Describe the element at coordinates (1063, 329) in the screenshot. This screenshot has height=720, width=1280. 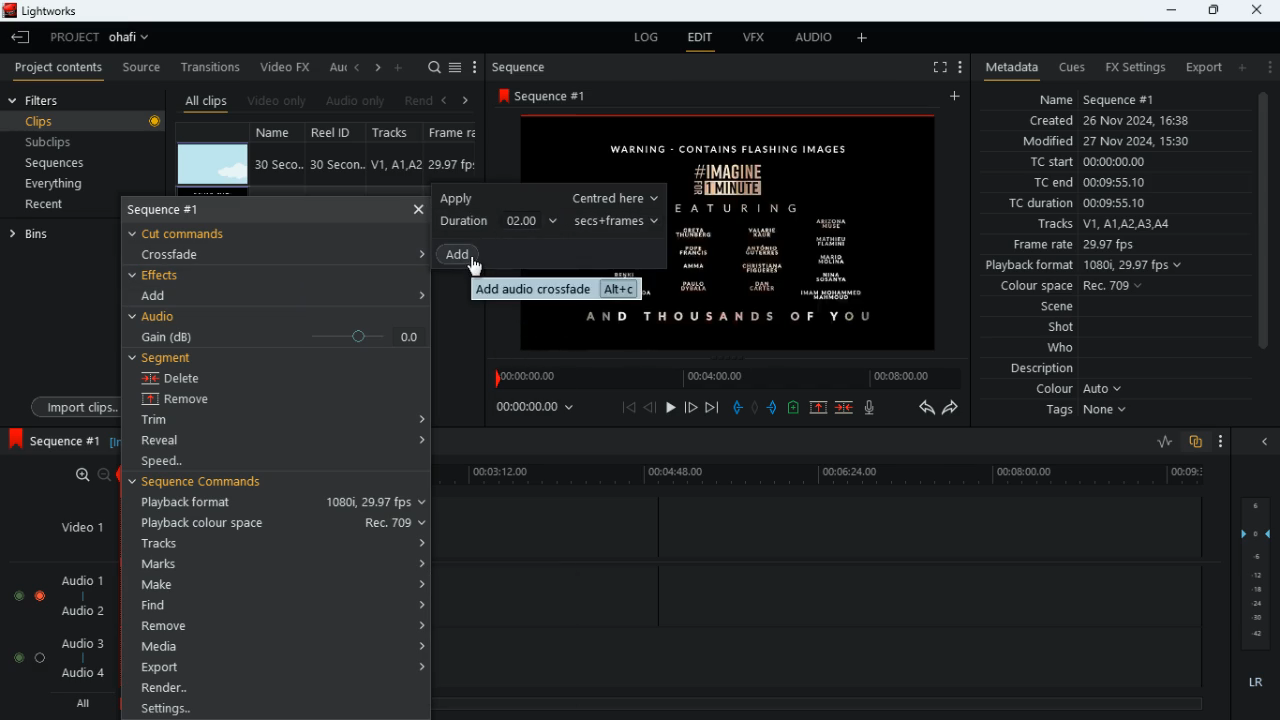
I see `shot` at that location.